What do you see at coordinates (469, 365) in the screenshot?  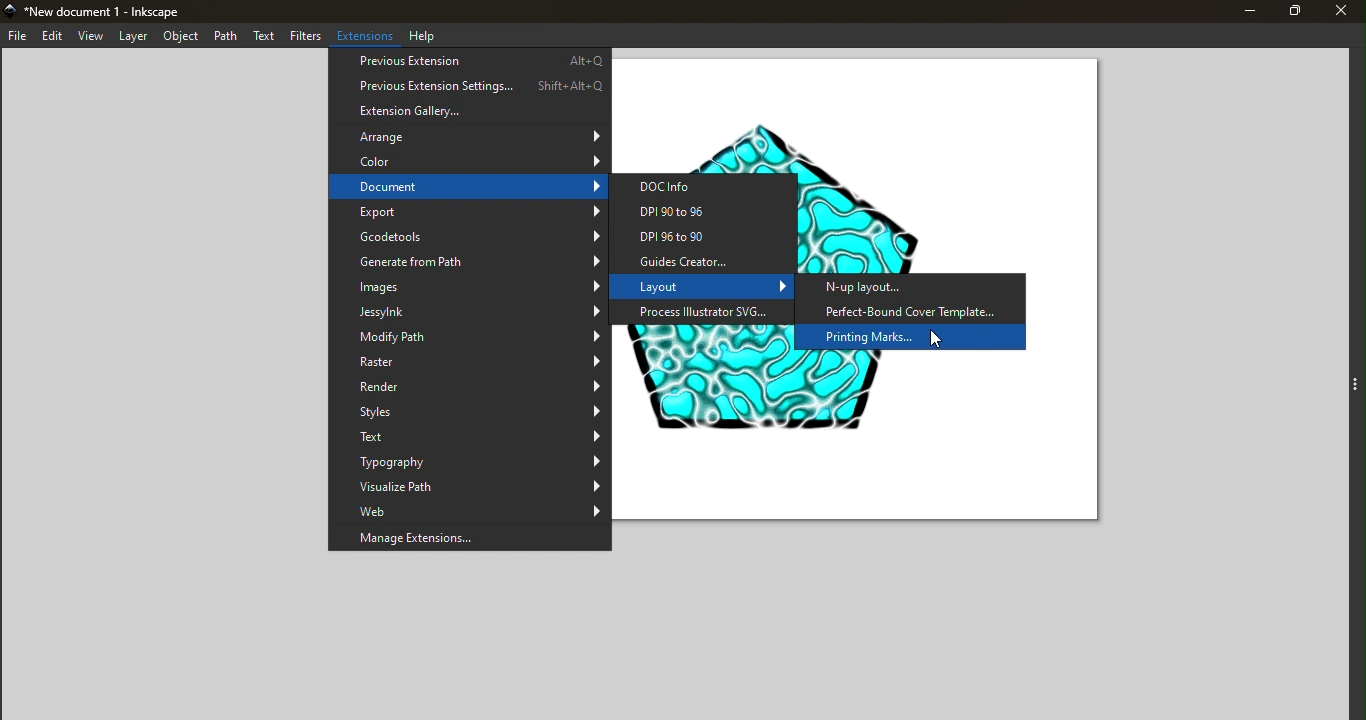 I see `Raster` at bounding box center [469, 365].